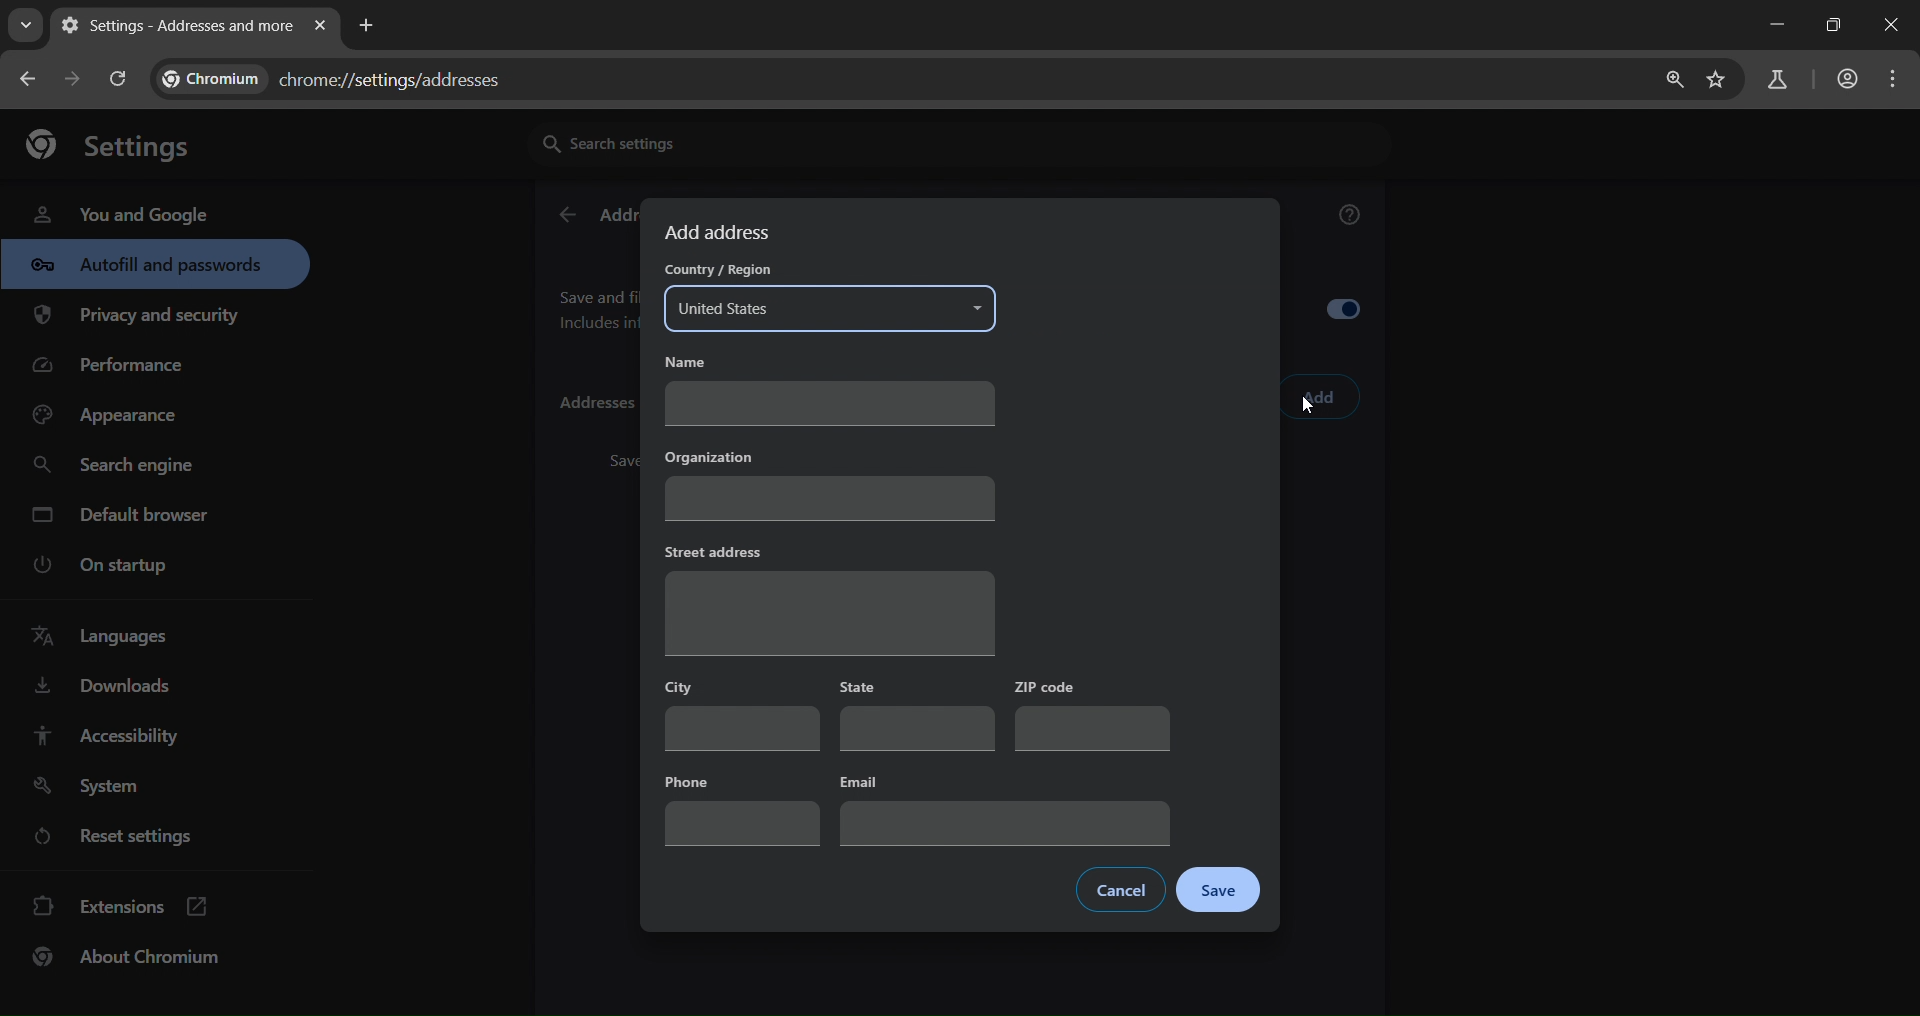  Describe the element at coordinates (114, 566) in the screenshot. I see `on startup` at that location.